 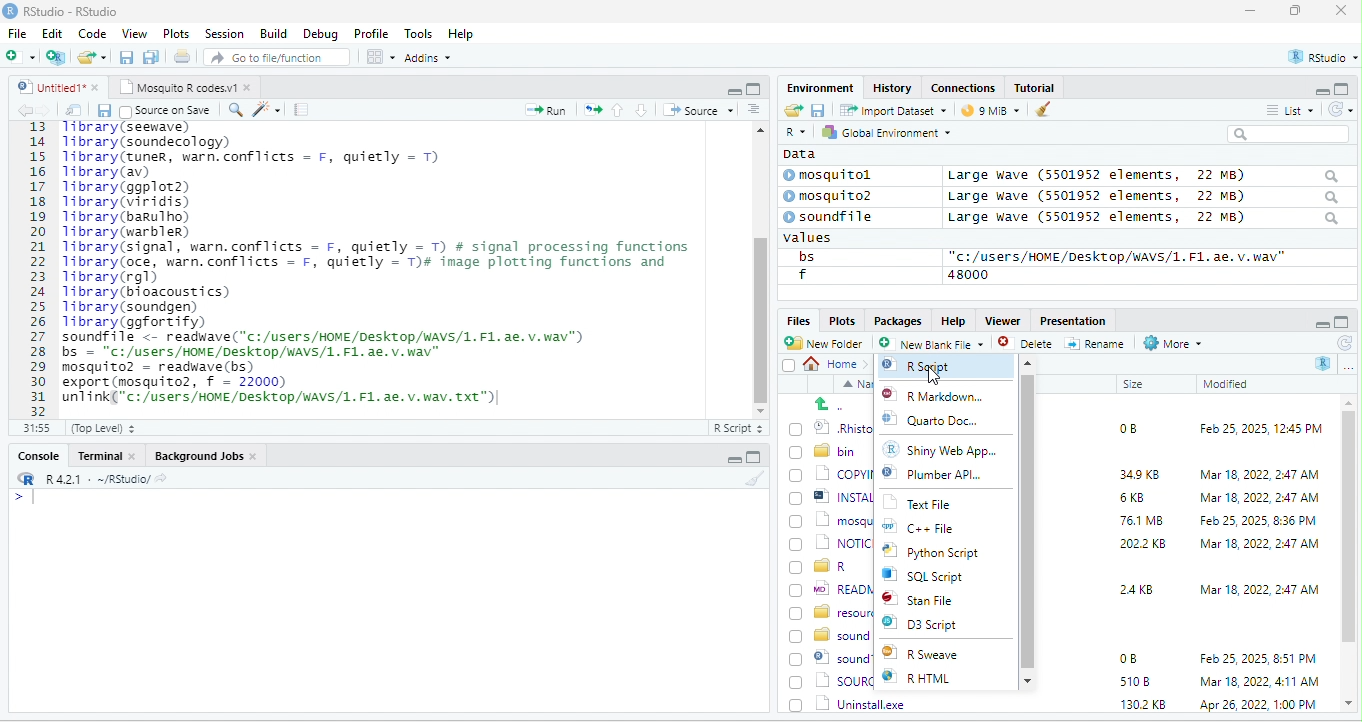 What do you see at coordinates (1314, 90) in the screenshot?
I see `minimize` at bounding box center [1314, 90].